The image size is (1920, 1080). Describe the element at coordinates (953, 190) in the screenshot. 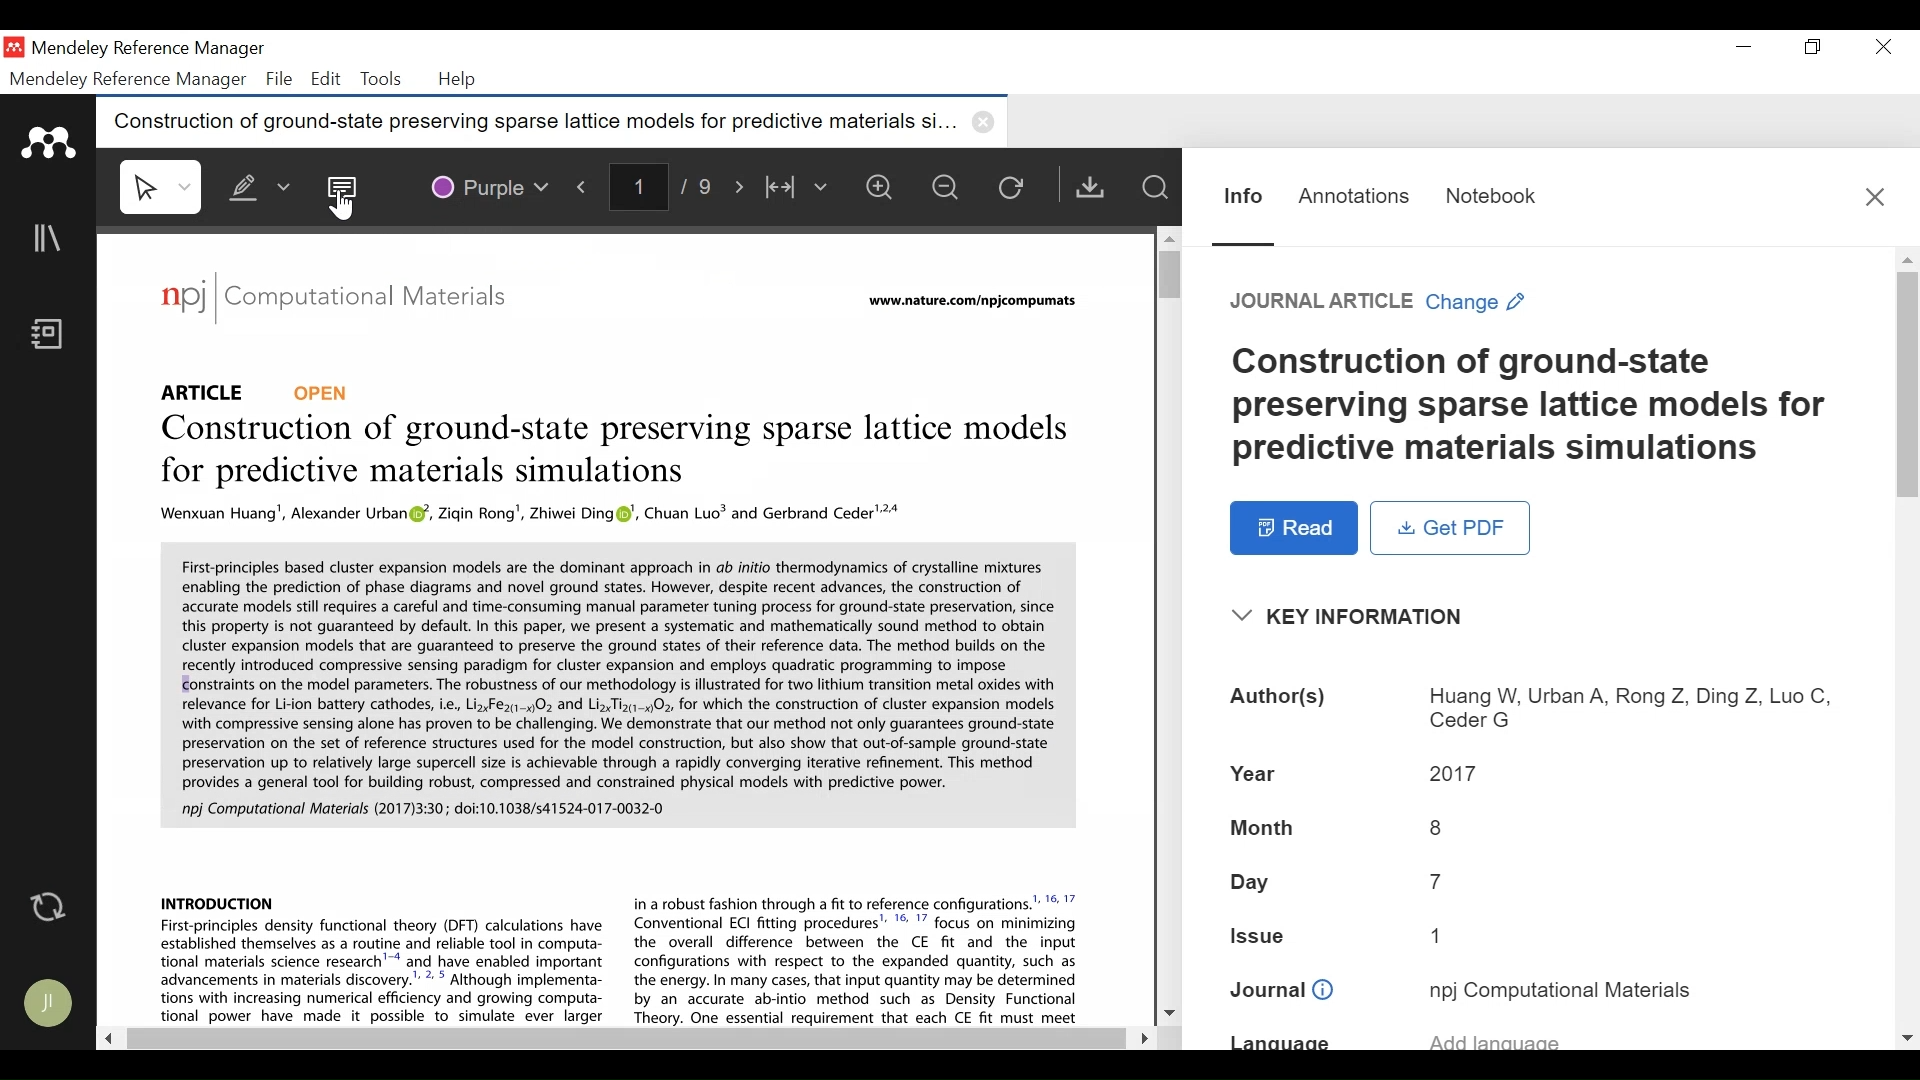

I see `Zoom out` at that location.